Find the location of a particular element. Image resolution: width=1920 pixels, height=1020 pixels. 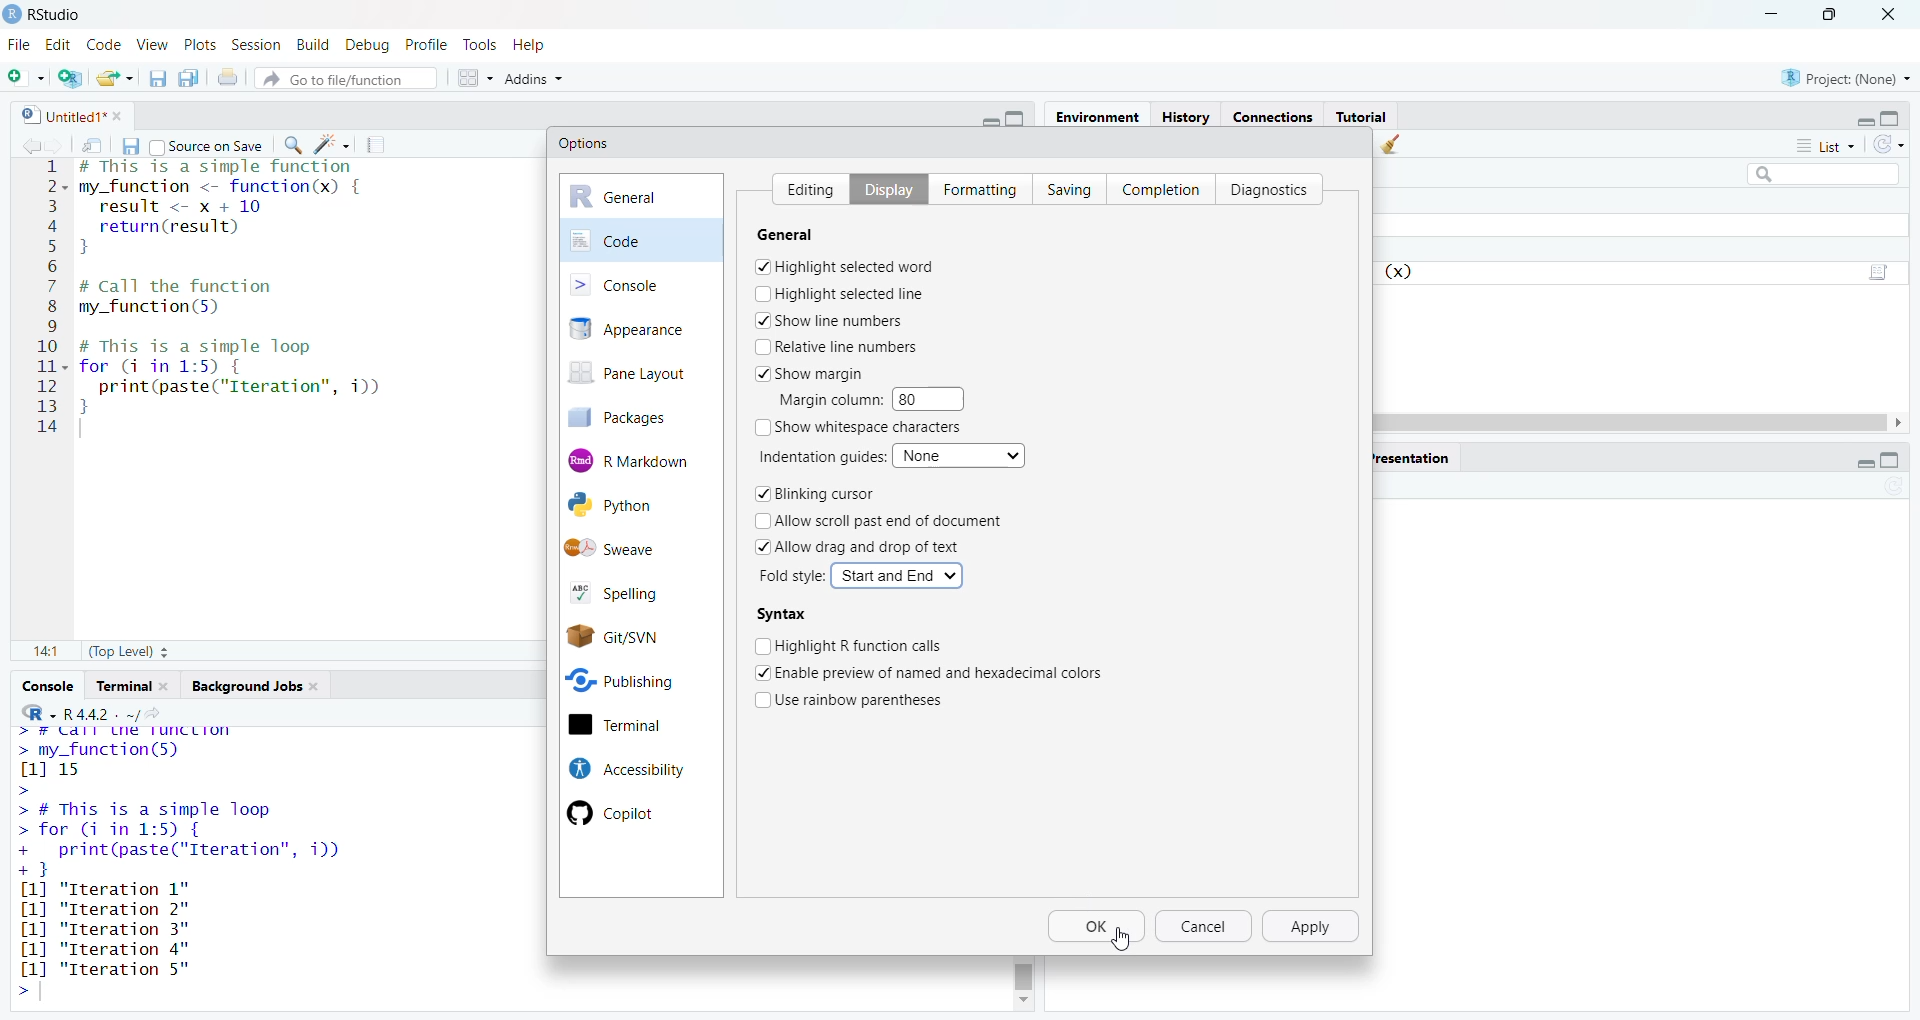

help is located at coordinates (536, 43).